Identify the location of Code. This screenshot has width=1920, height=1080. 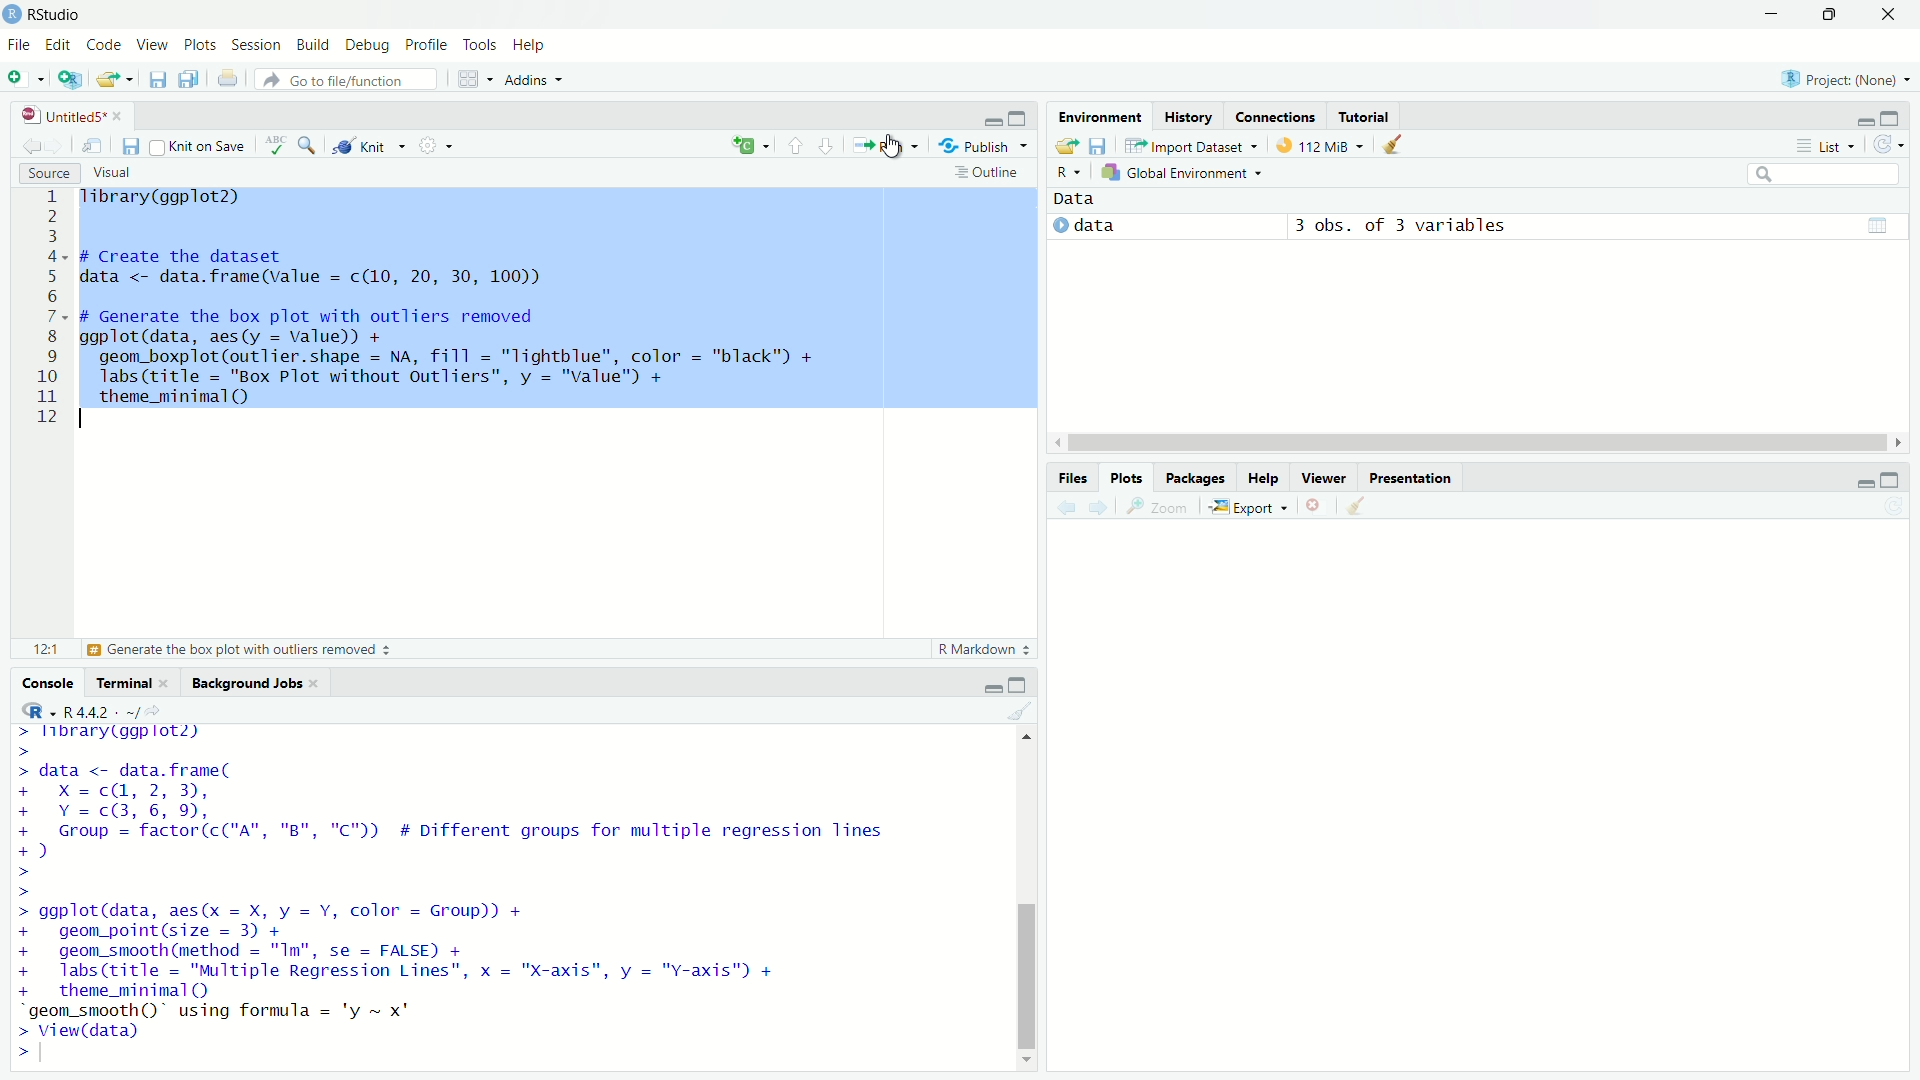
(104, 45).